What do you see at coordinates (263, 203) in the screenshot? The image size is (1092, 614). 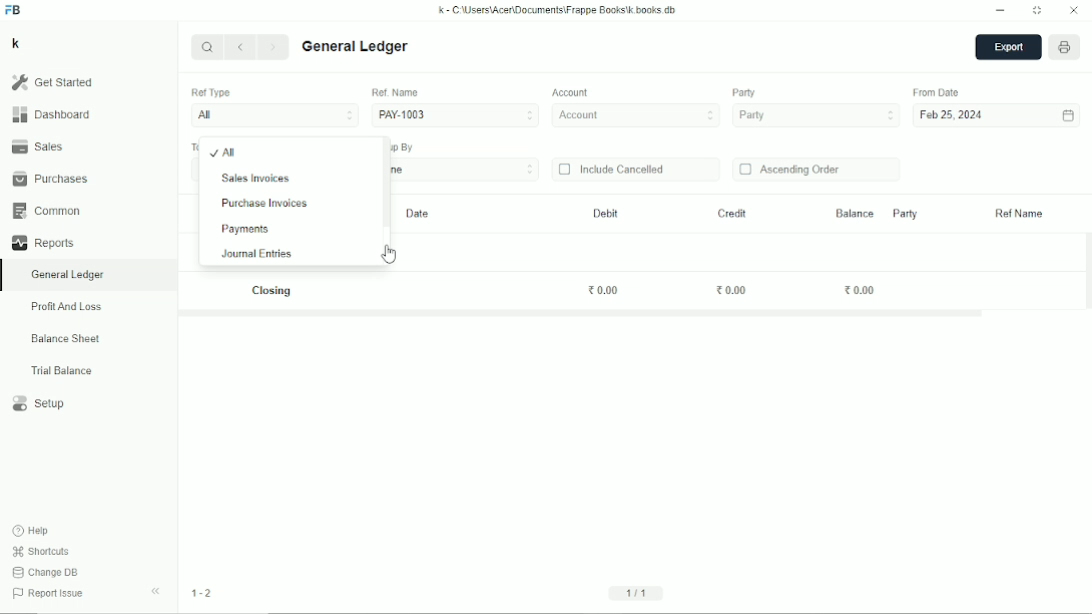 I see `Purchase invoices` at bounding box center [263, 203].